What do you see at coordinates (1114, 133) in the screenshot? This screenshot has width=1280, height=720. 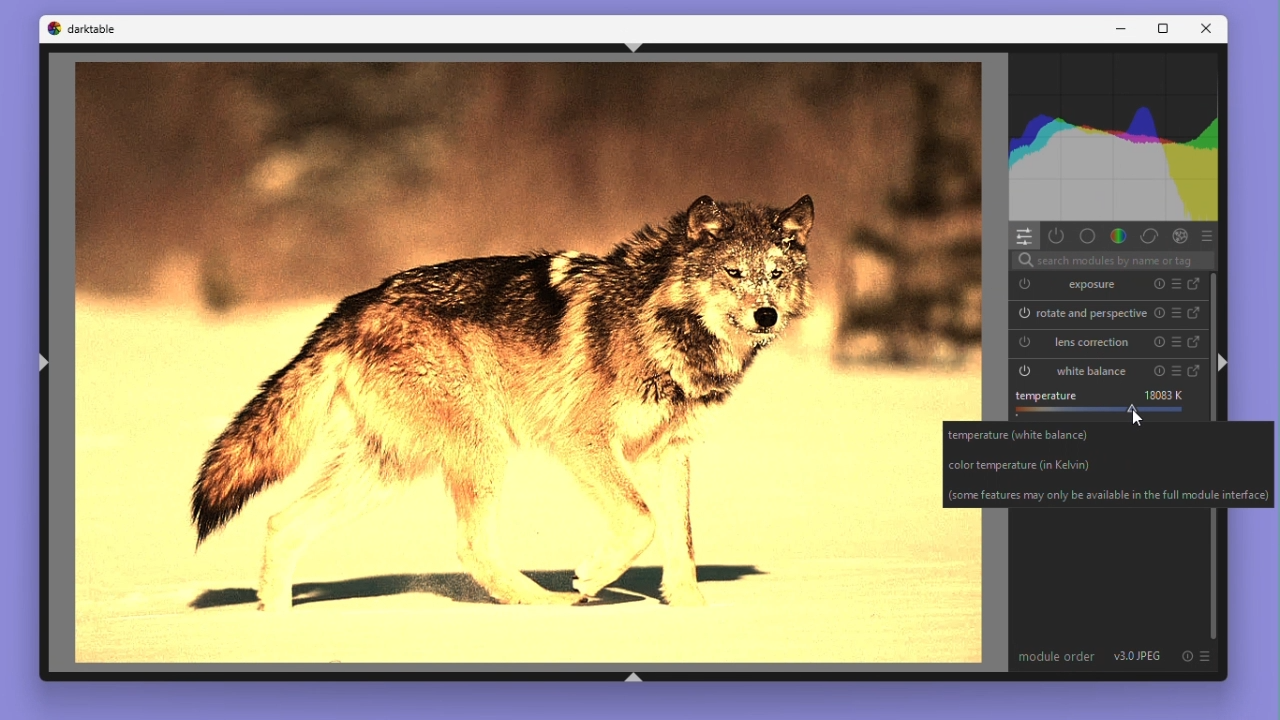 I see `histogram` at bounding box center [1114, 133].